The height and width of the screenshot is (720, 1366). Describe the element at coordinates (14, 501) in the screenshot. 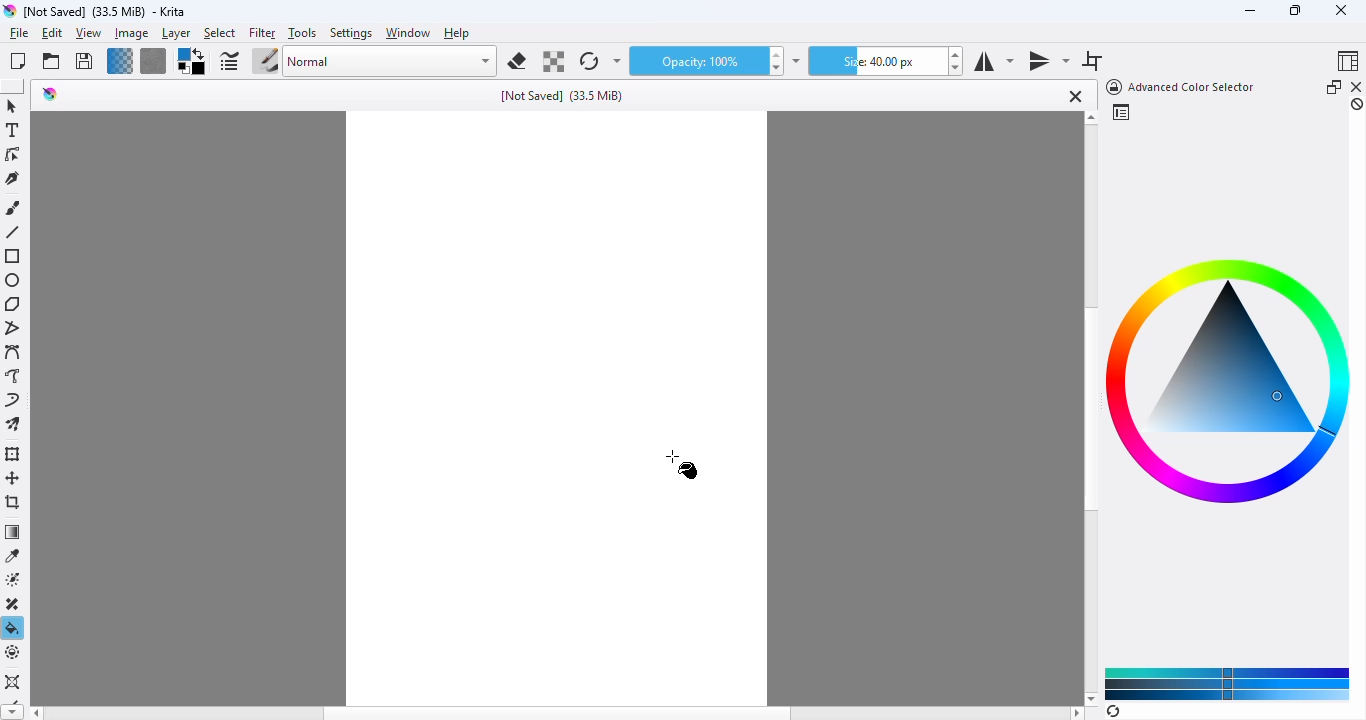

I see `crop the image to an area` at that location.